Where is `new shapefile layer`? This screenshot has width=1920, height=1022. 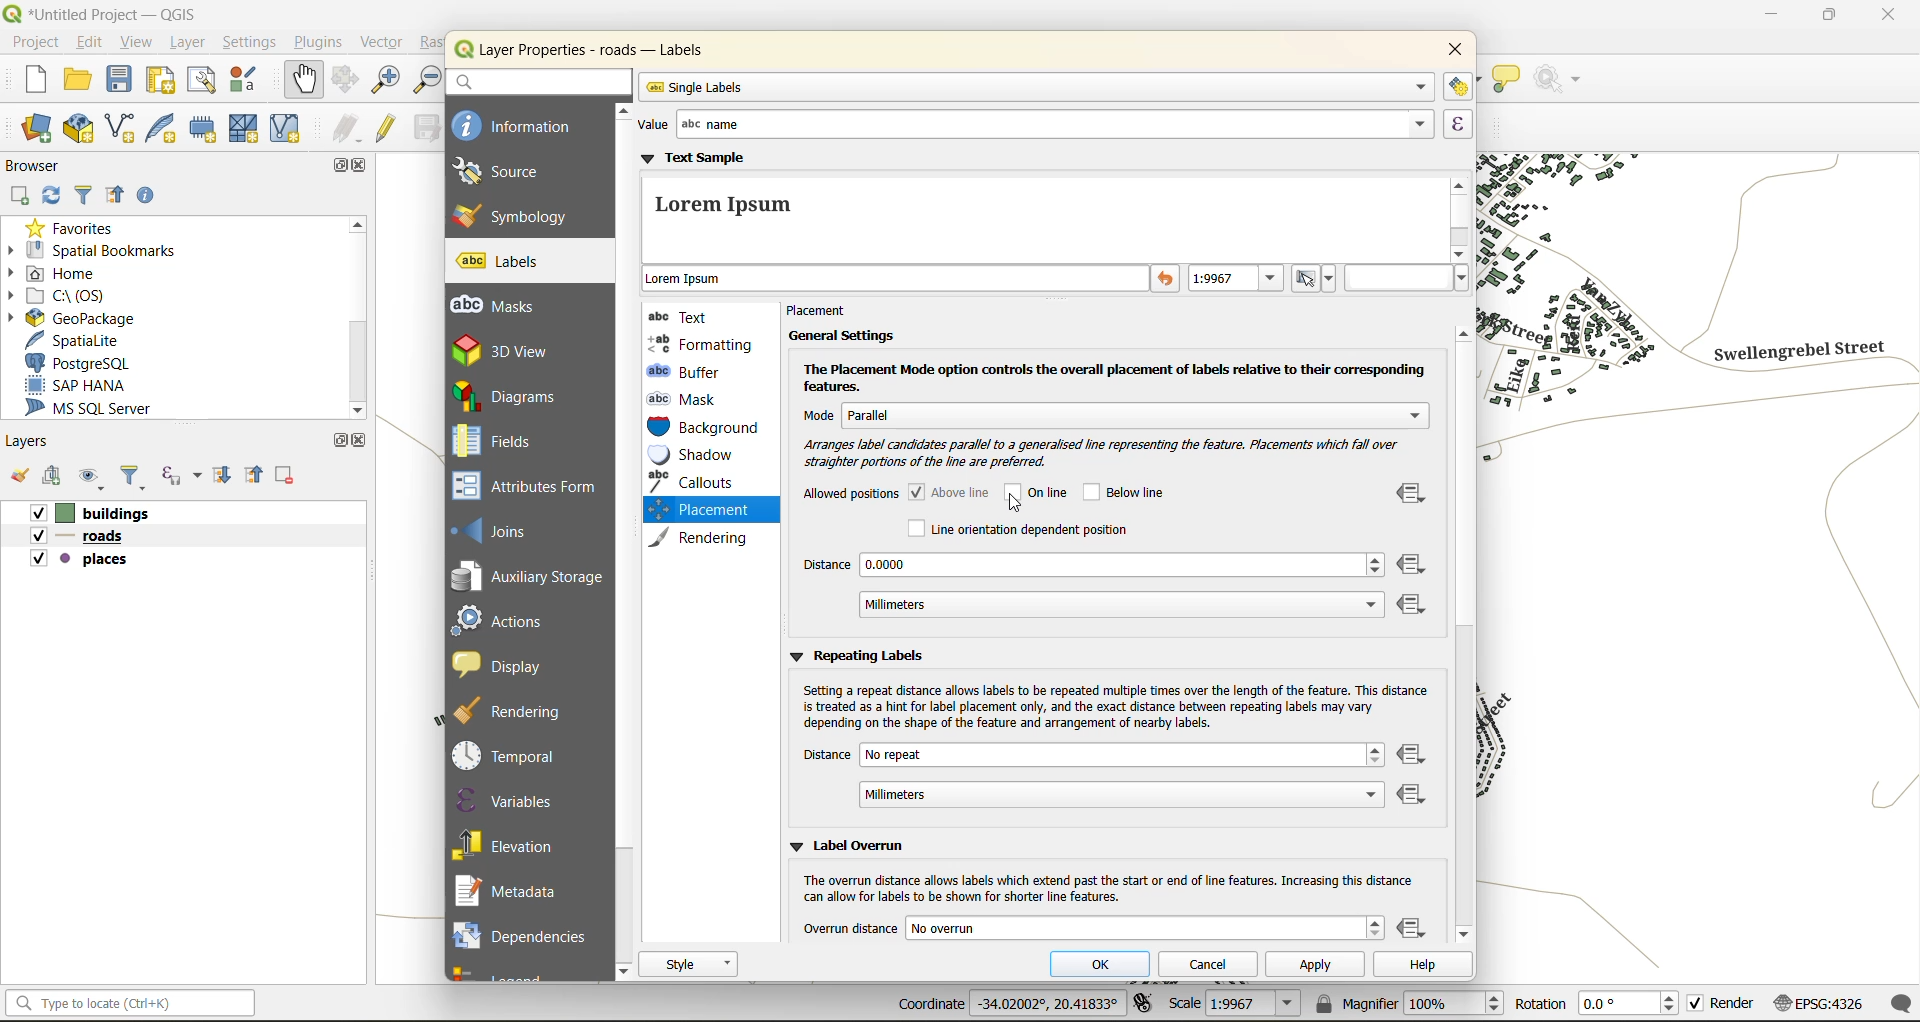 new shapefile layer is located at coordinates (129, 129).